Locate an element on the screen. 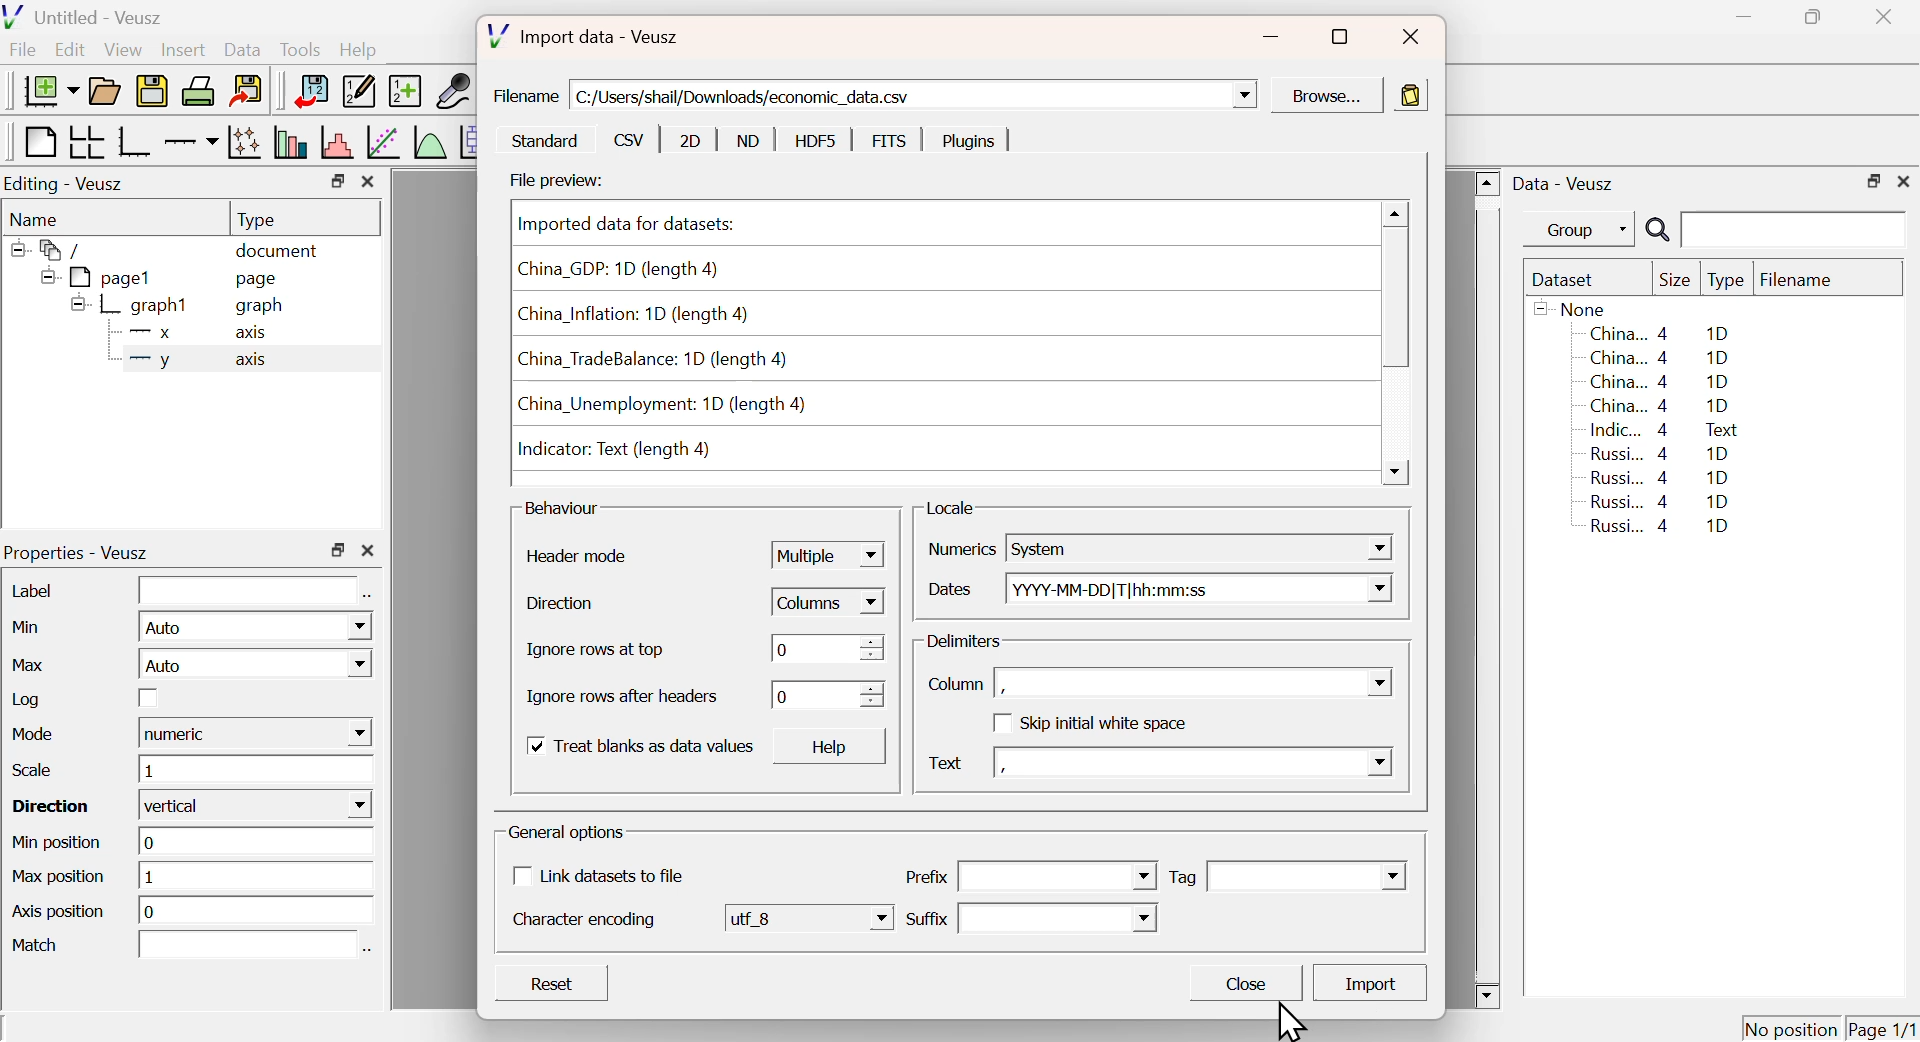 This screenshot has width=1920, height=1042. Imported data for datasets: is located at coordinates (628, 225).